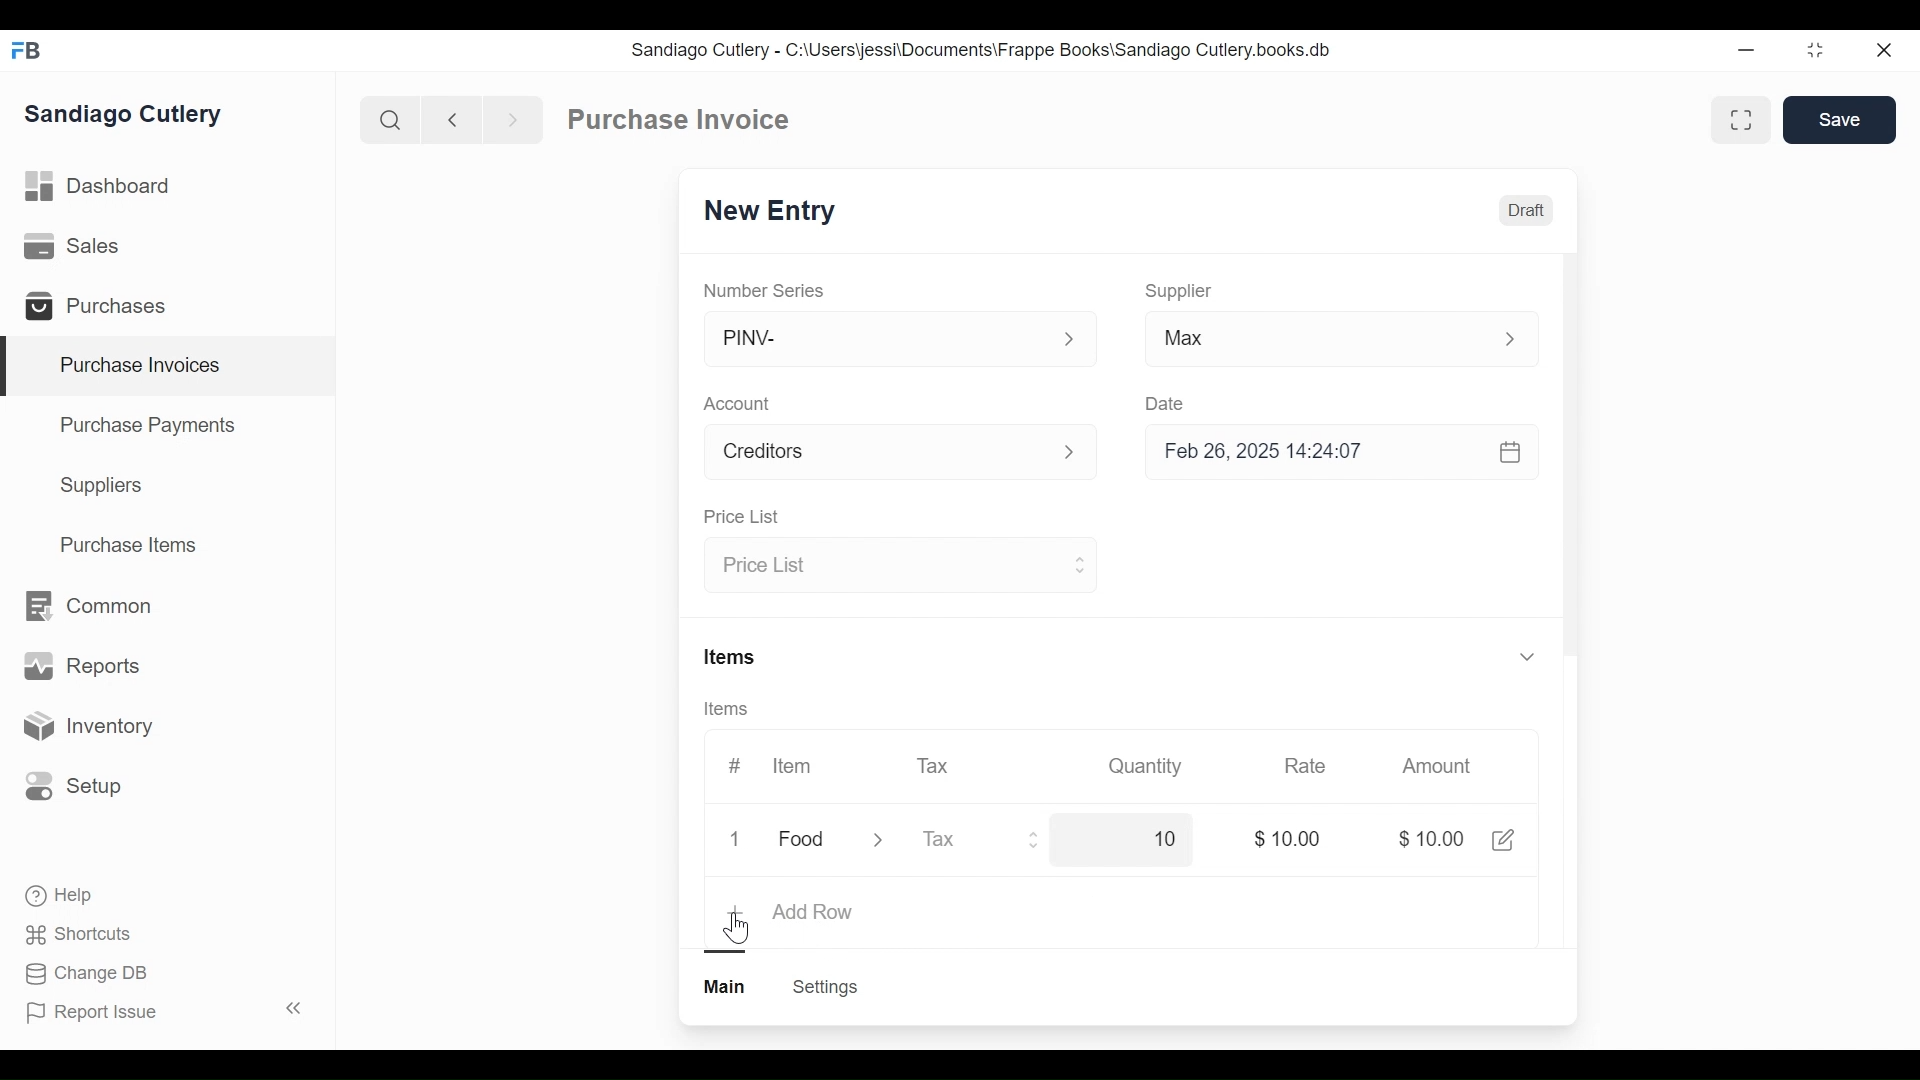 This screenshot has height=1080, width=1920. Describe the element at coordinates (453, 118) in the screenshot. I see `Naviagate back` at that location.